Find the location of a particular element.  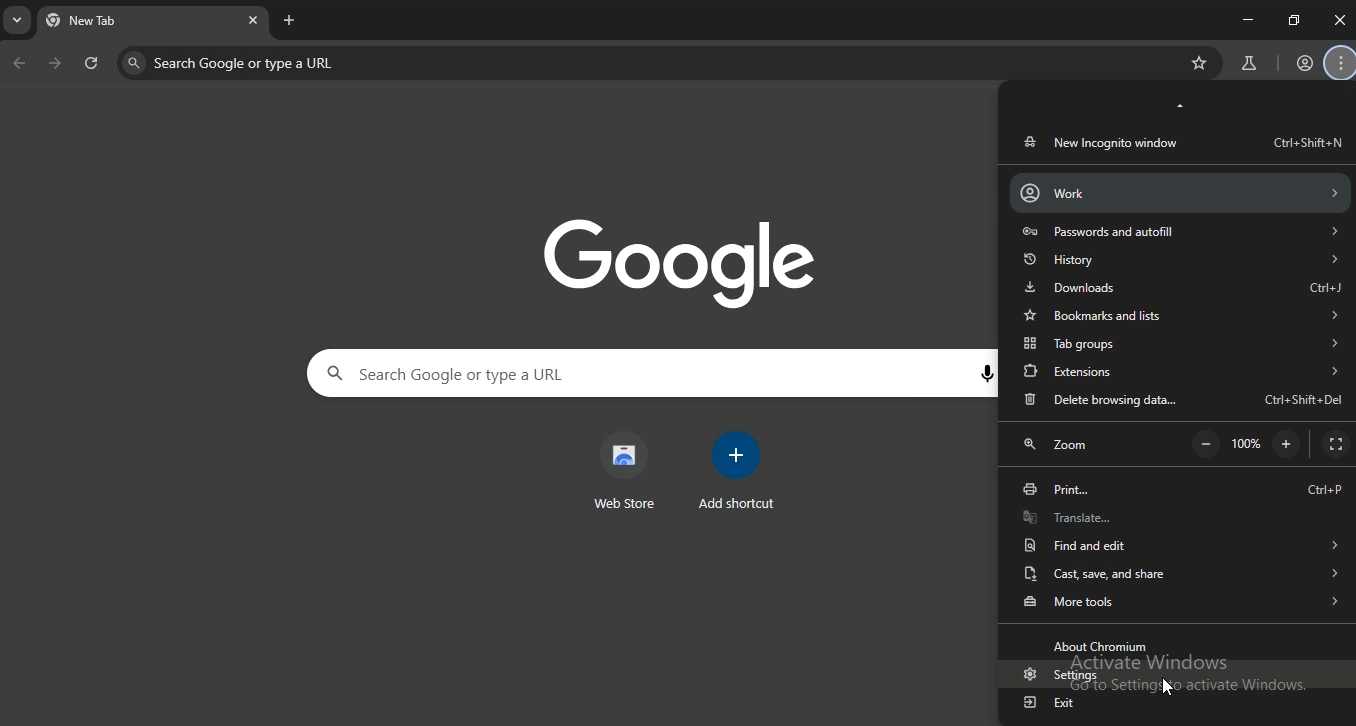

zoom is located at coordinates (1062, 447).